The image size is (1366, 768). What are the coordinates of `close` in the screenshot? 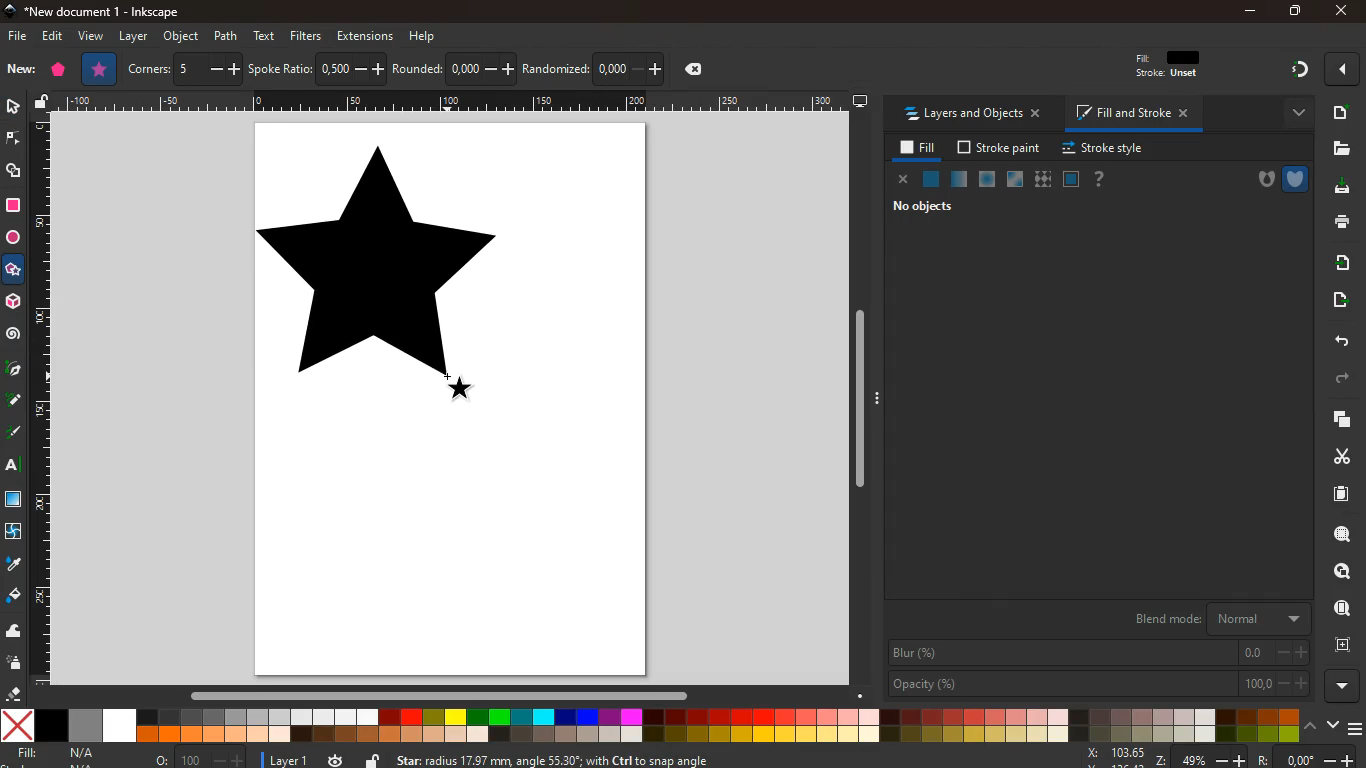 It's located at (1343, 9).